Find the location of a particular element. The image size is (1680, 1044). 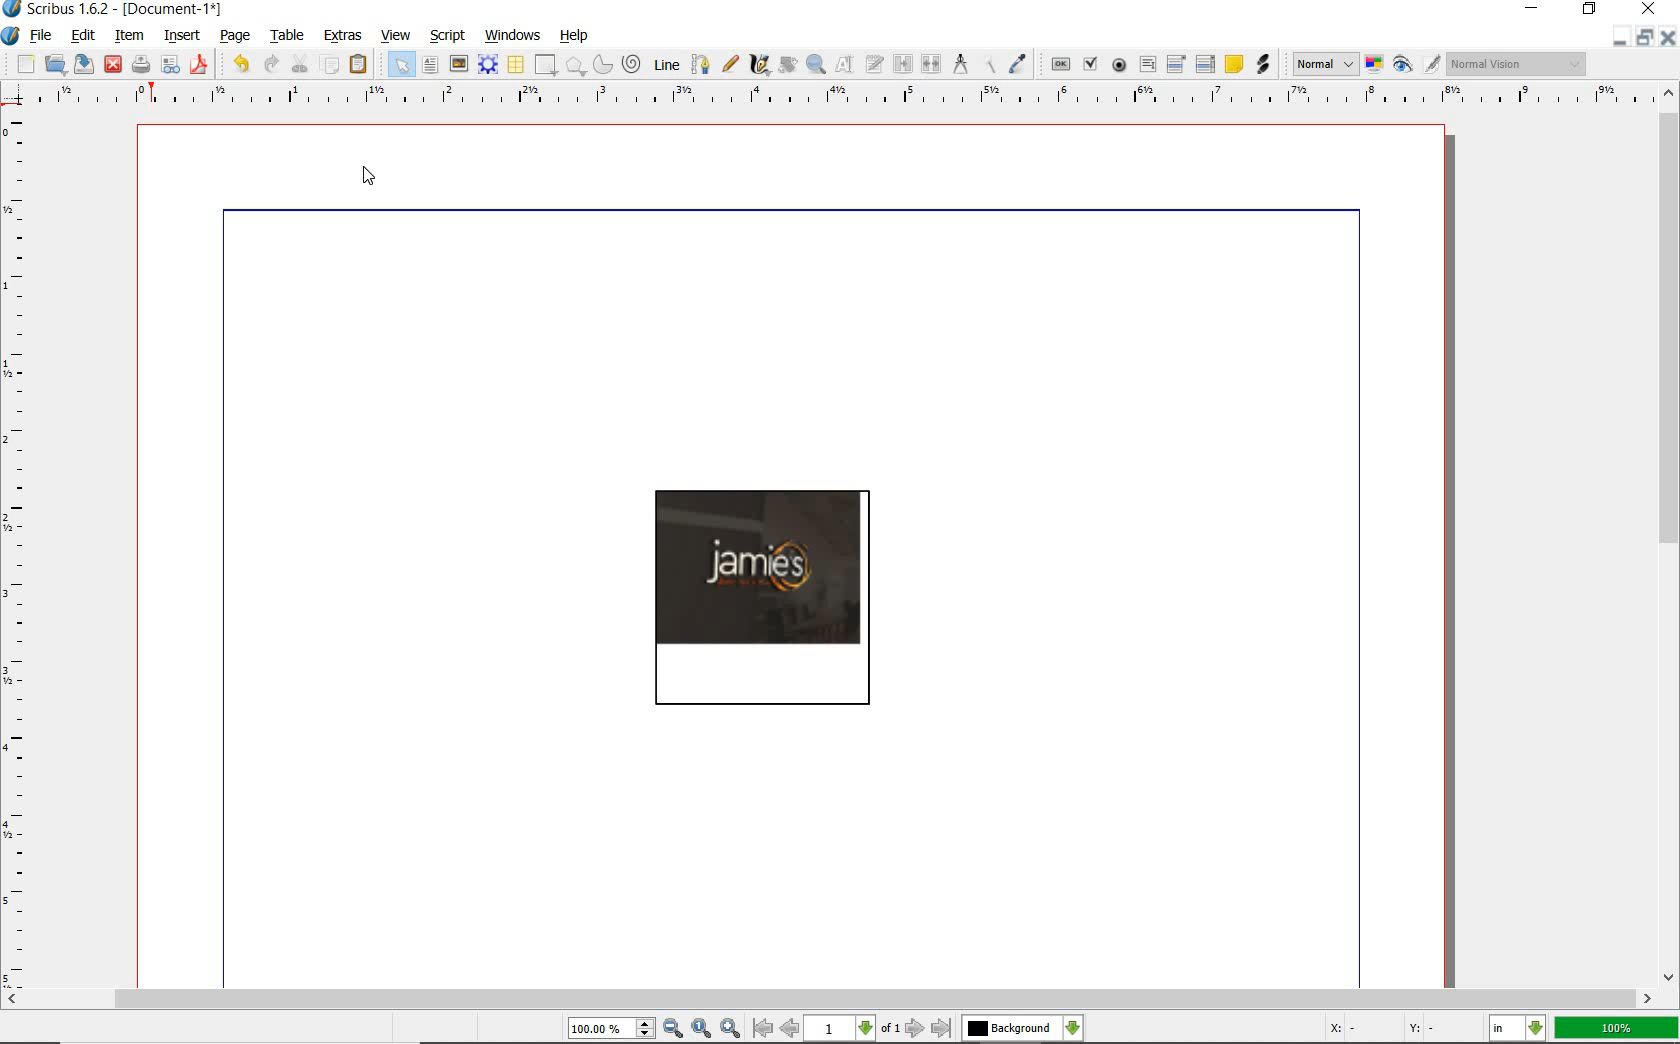

zoom in or zoom out is located at coordinates (816, 64).